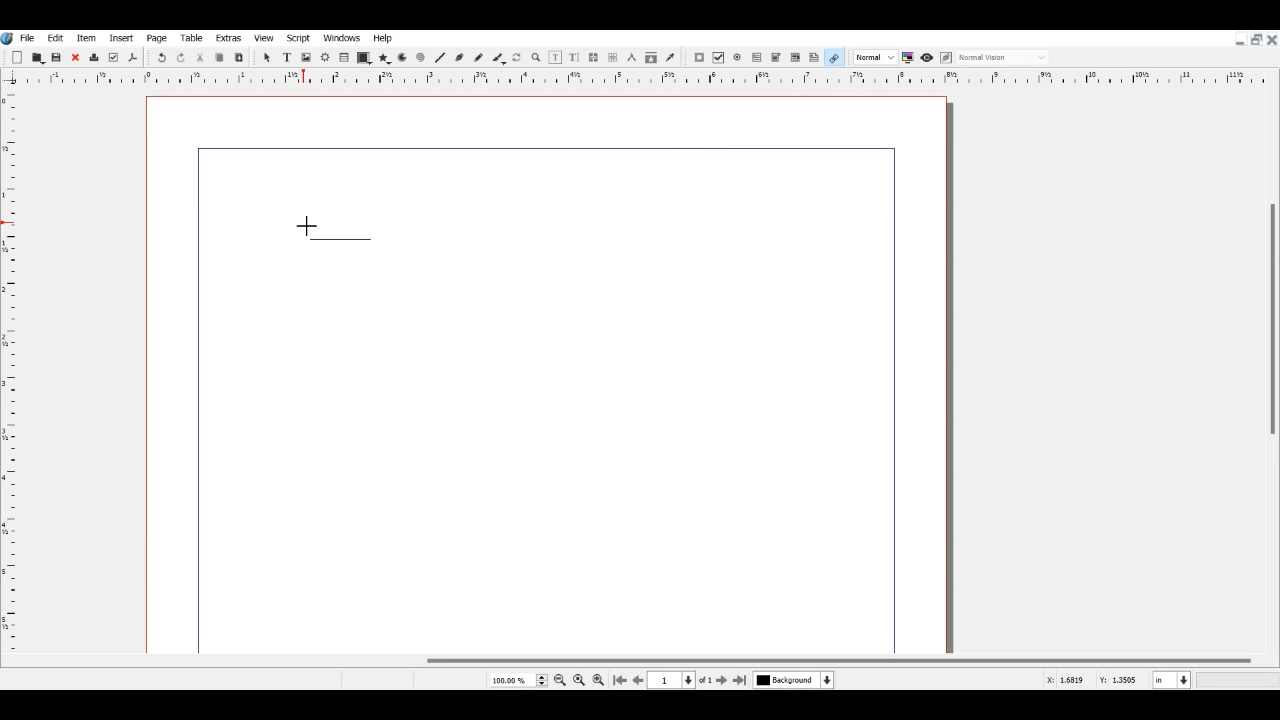  Describe the element at coordinates (574, 57) in the screenshot. I see `Edit Text` at that location.